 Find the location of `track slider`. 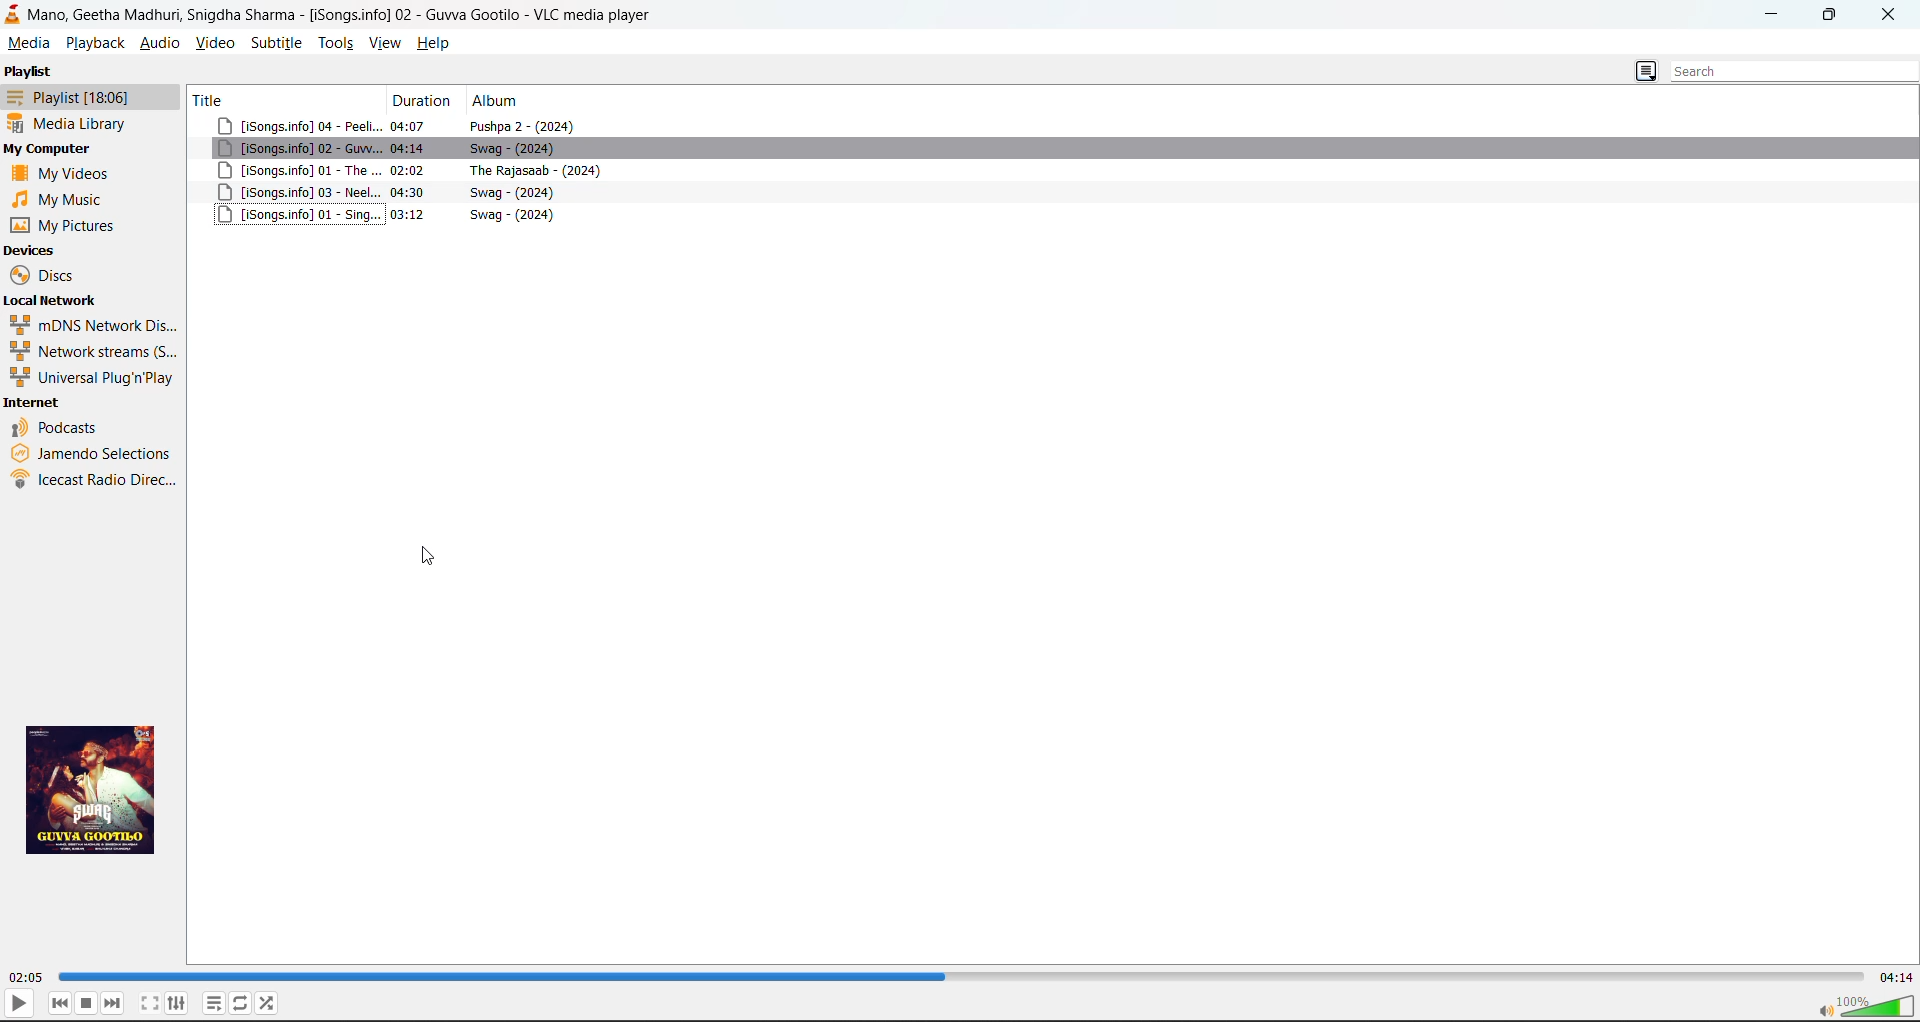

track slider is located at coordinates (963, 975).